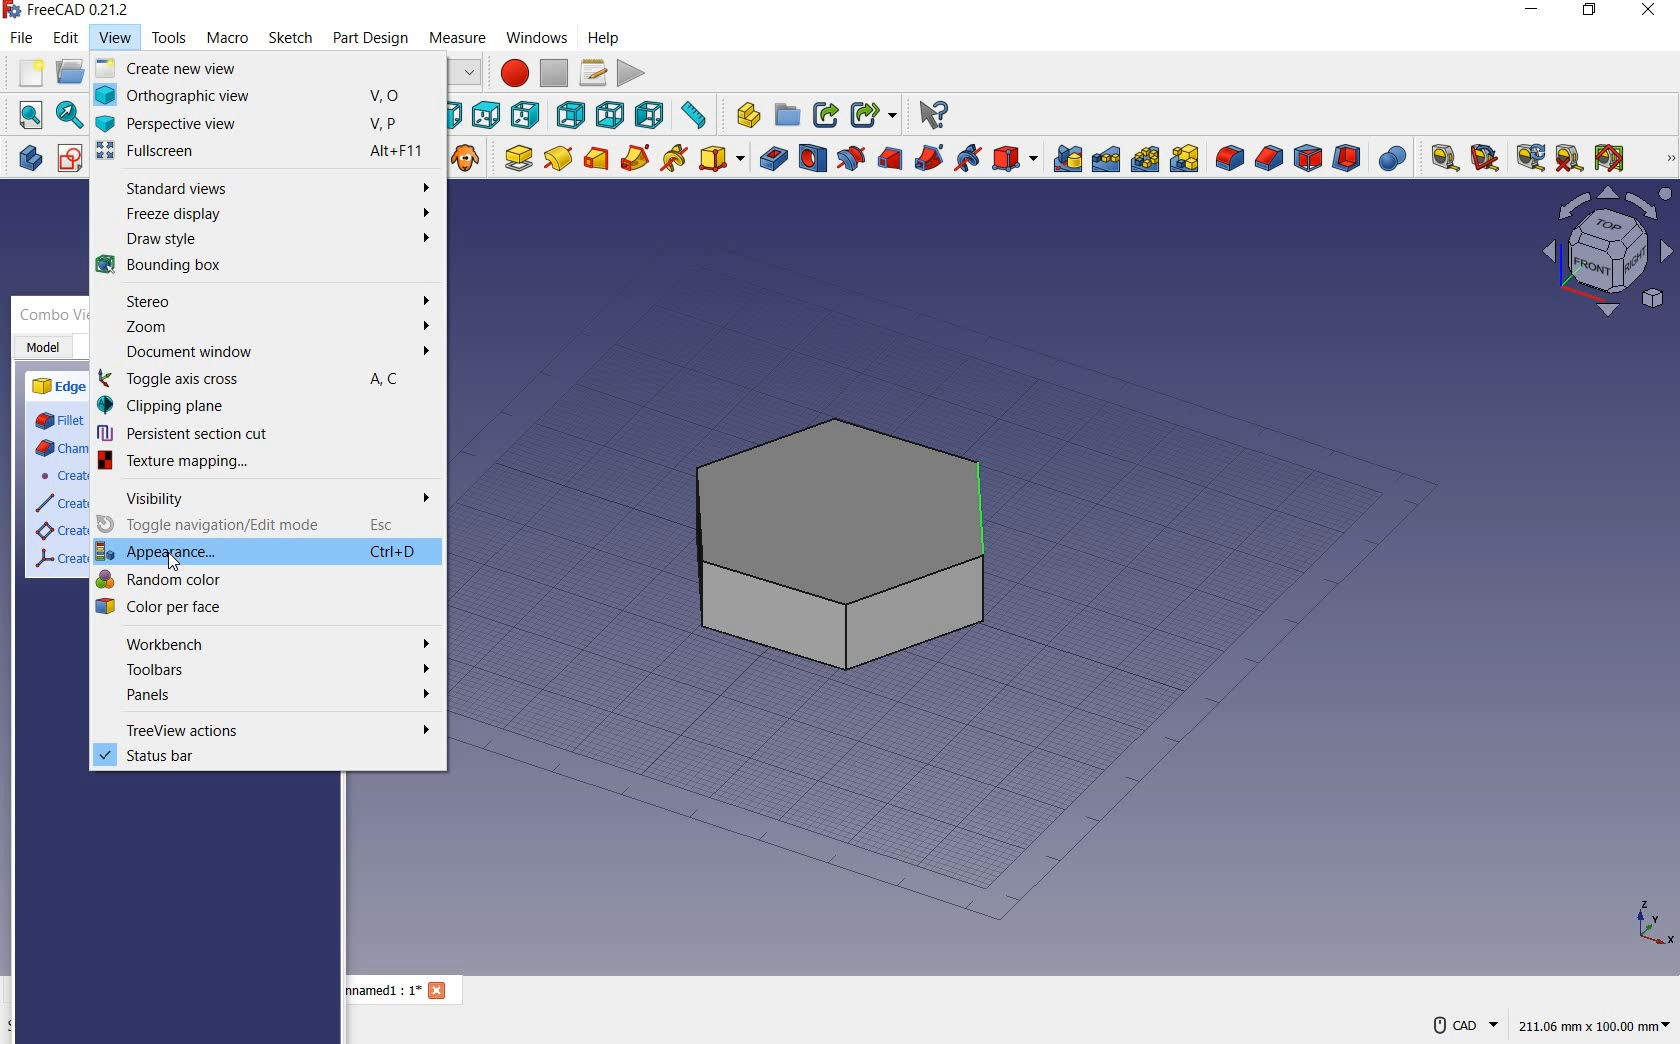 This screenshot has width=1680, height=1044. Describe the element at coordinates (267, 760) in the screenshot. I see `status bar` at that location.